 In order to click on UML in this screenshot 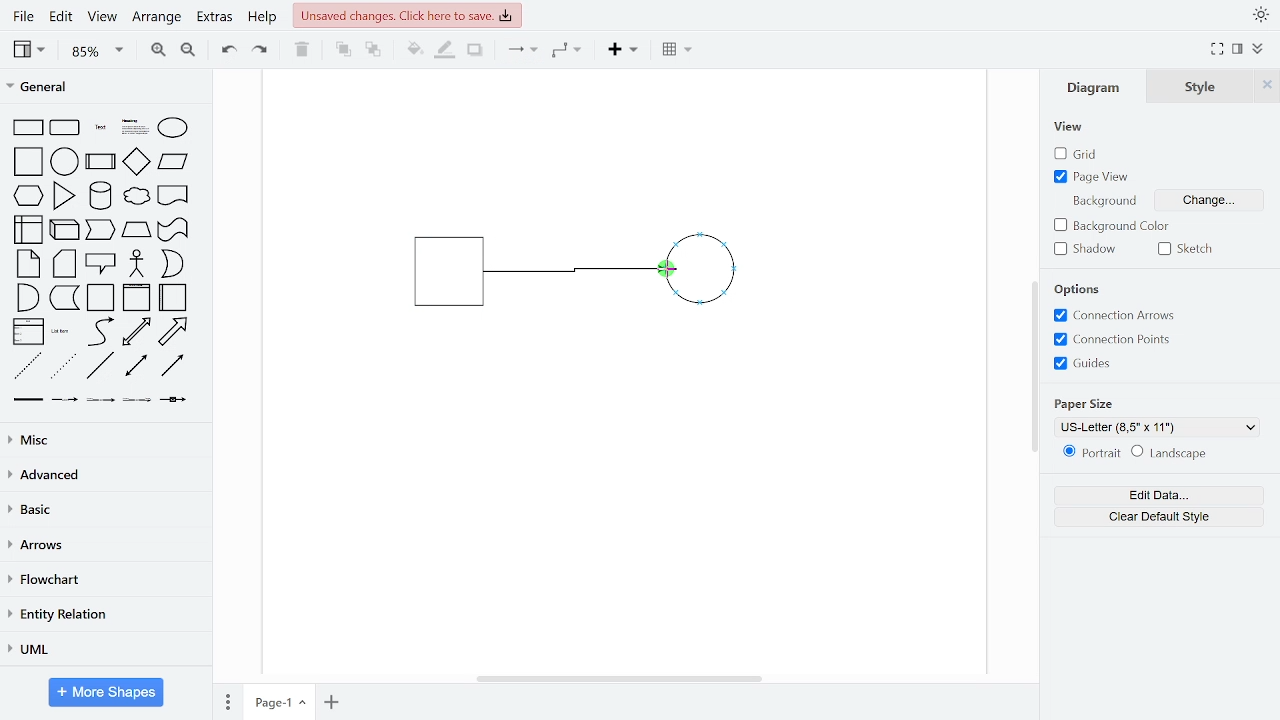, I will do `click(101, 650)`.